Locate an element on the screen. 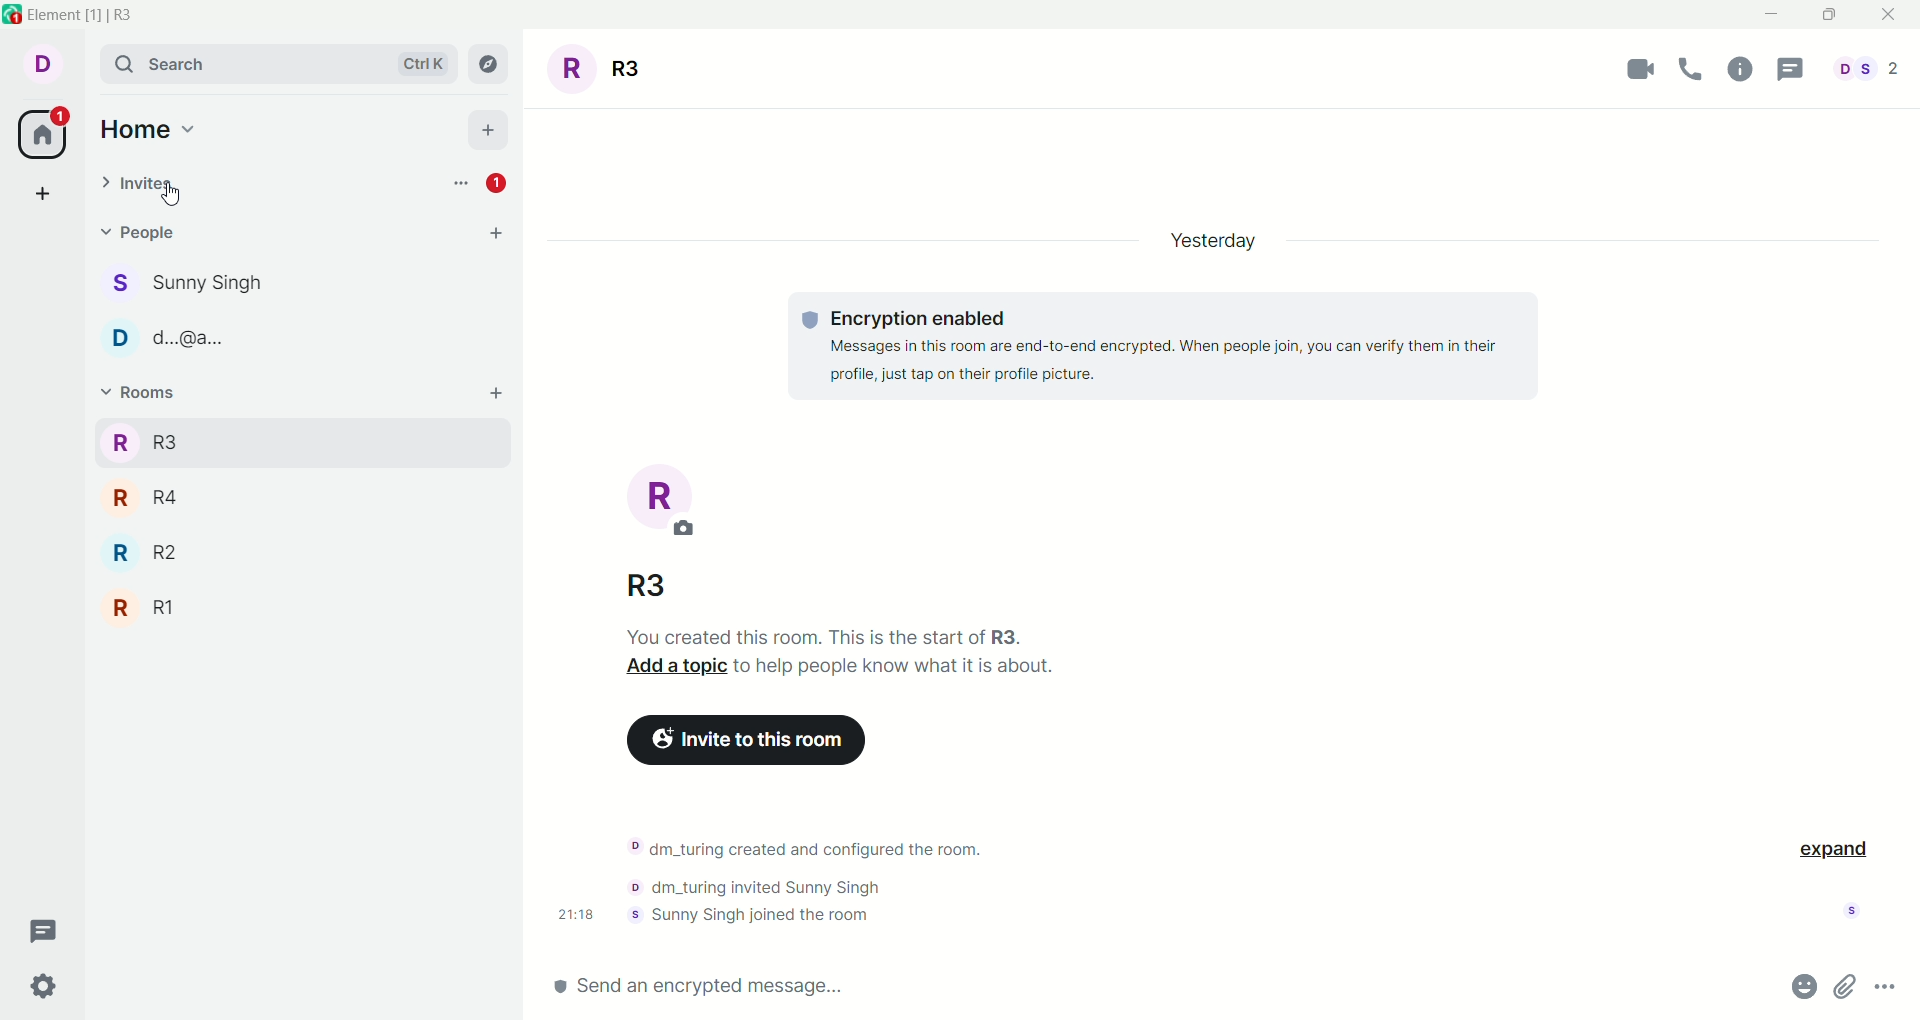  invite is located at coordinates (140, 184).